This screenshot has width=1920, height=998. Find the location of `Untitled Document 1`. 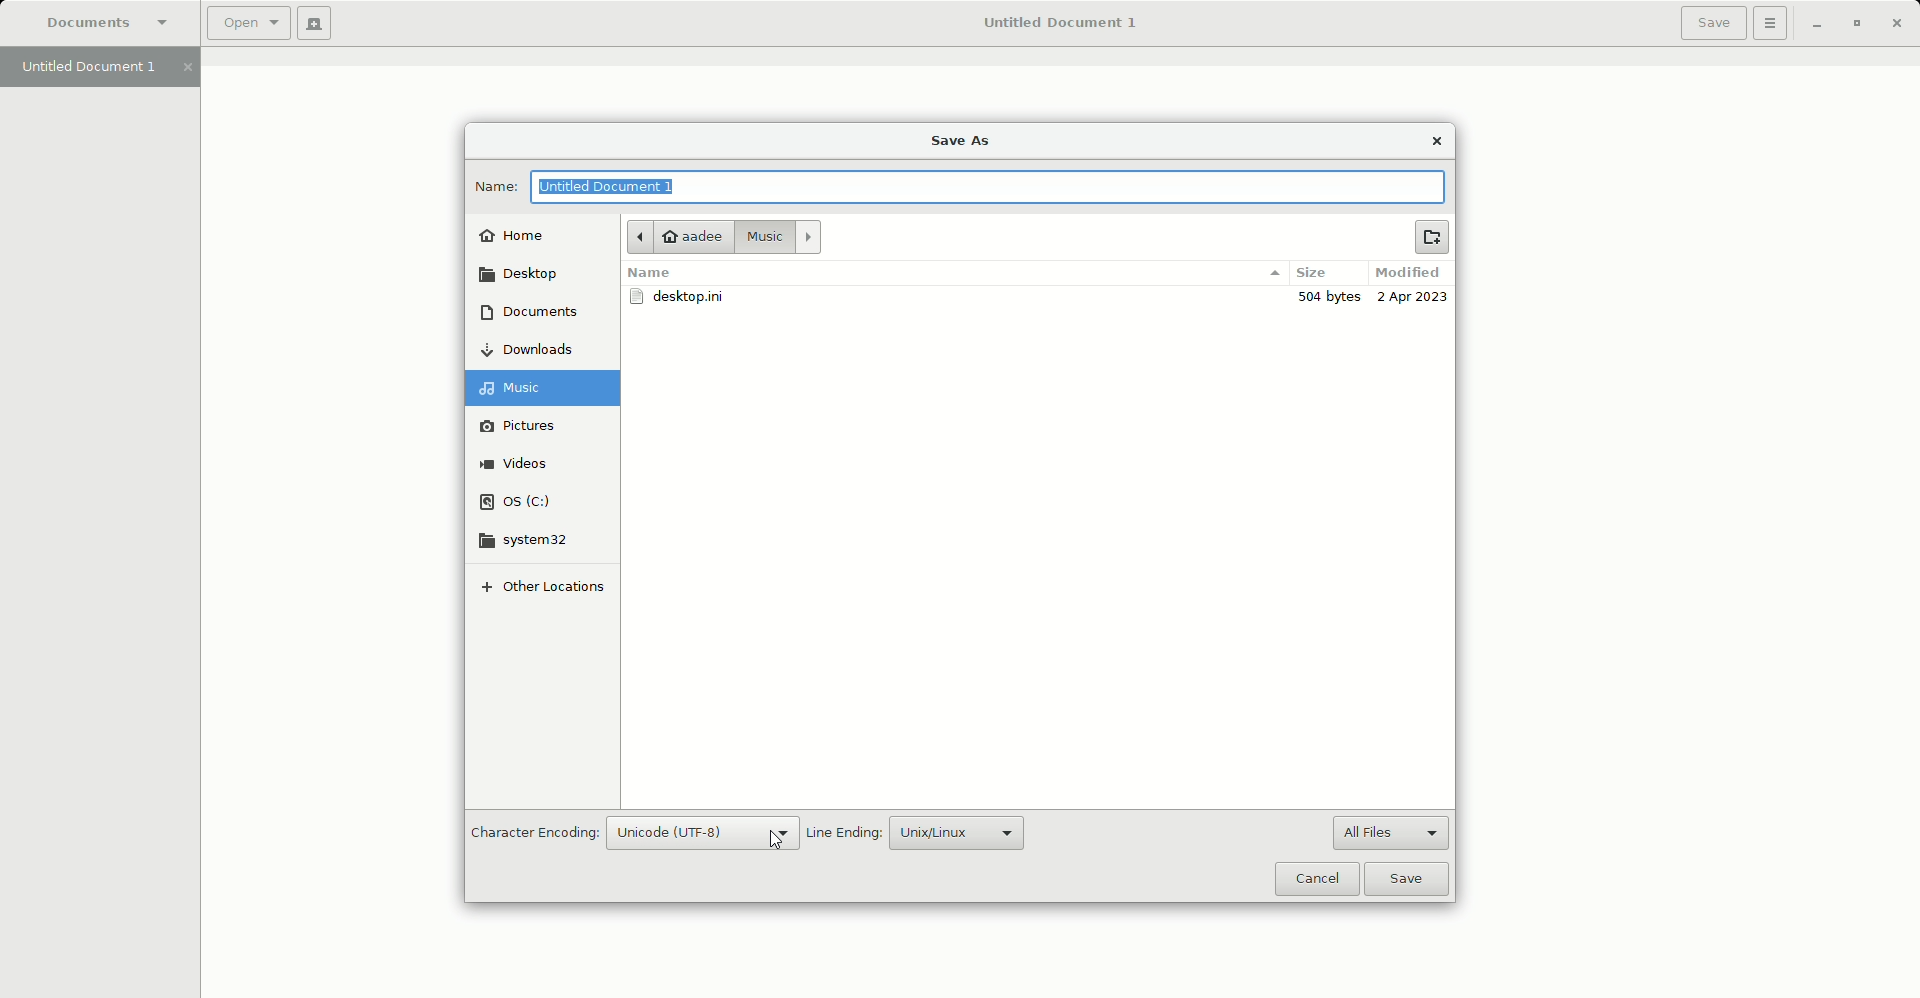

Untitled Document 1 is located at coordinates (106, 69).